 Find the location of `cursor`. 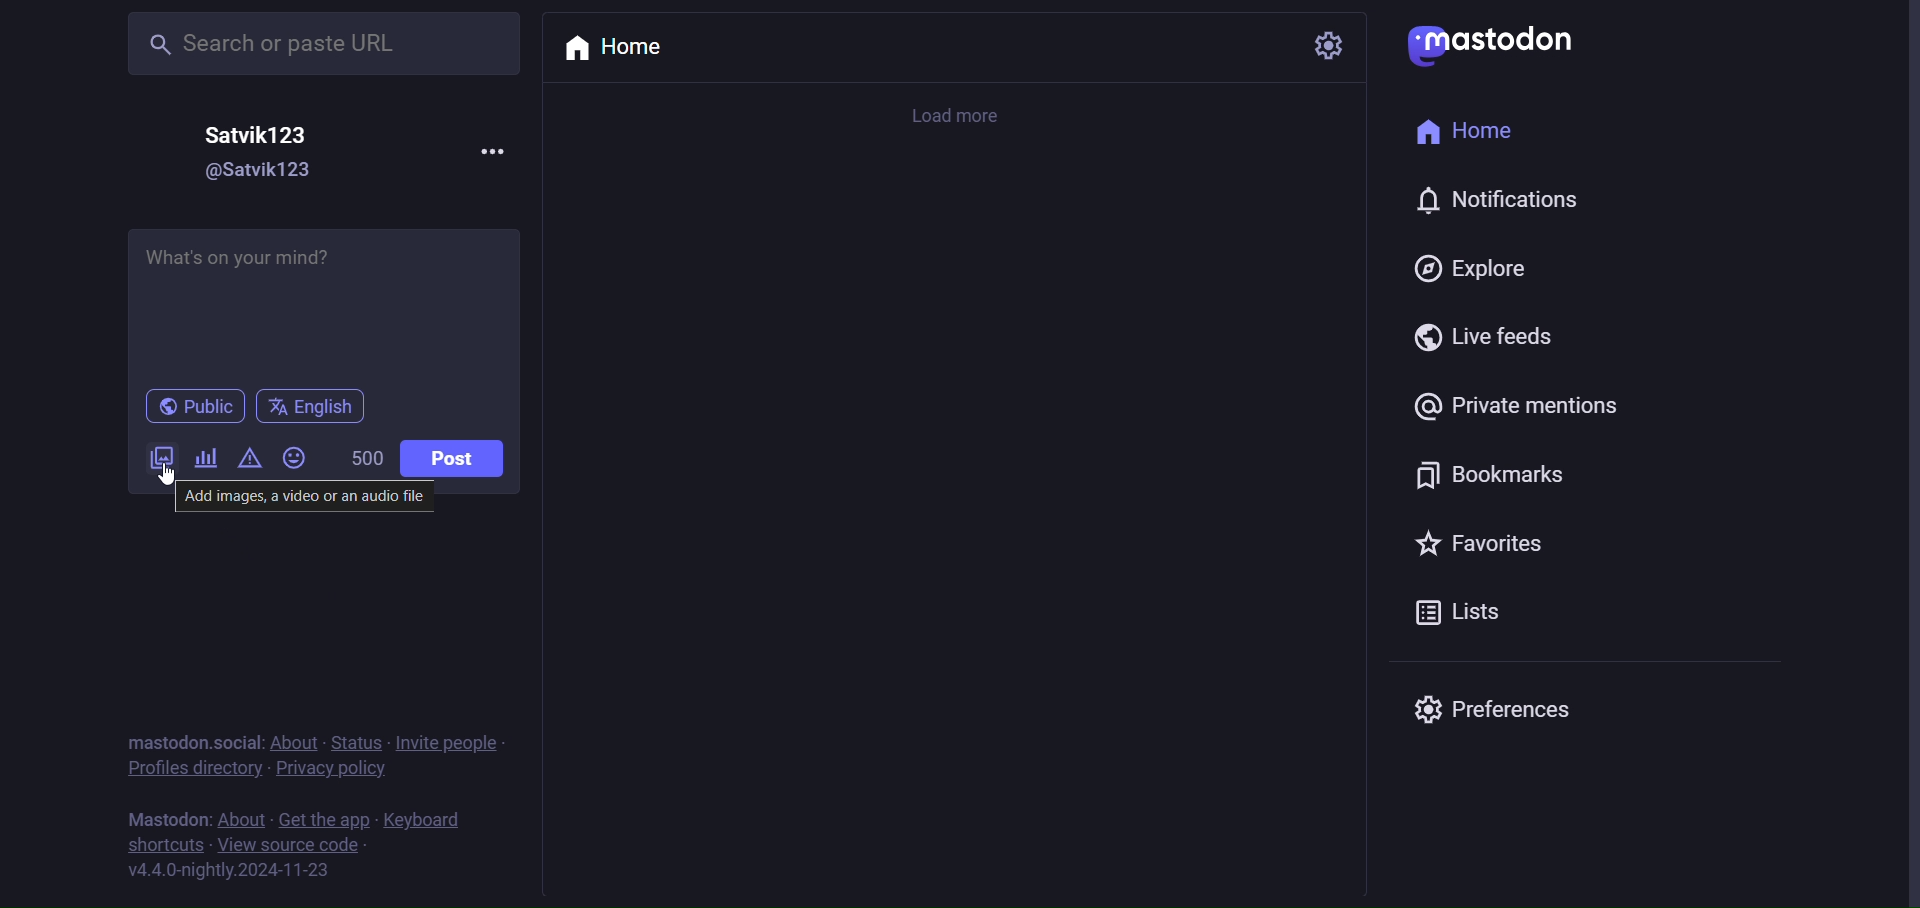

cursor is located at coordinates (166, 475).